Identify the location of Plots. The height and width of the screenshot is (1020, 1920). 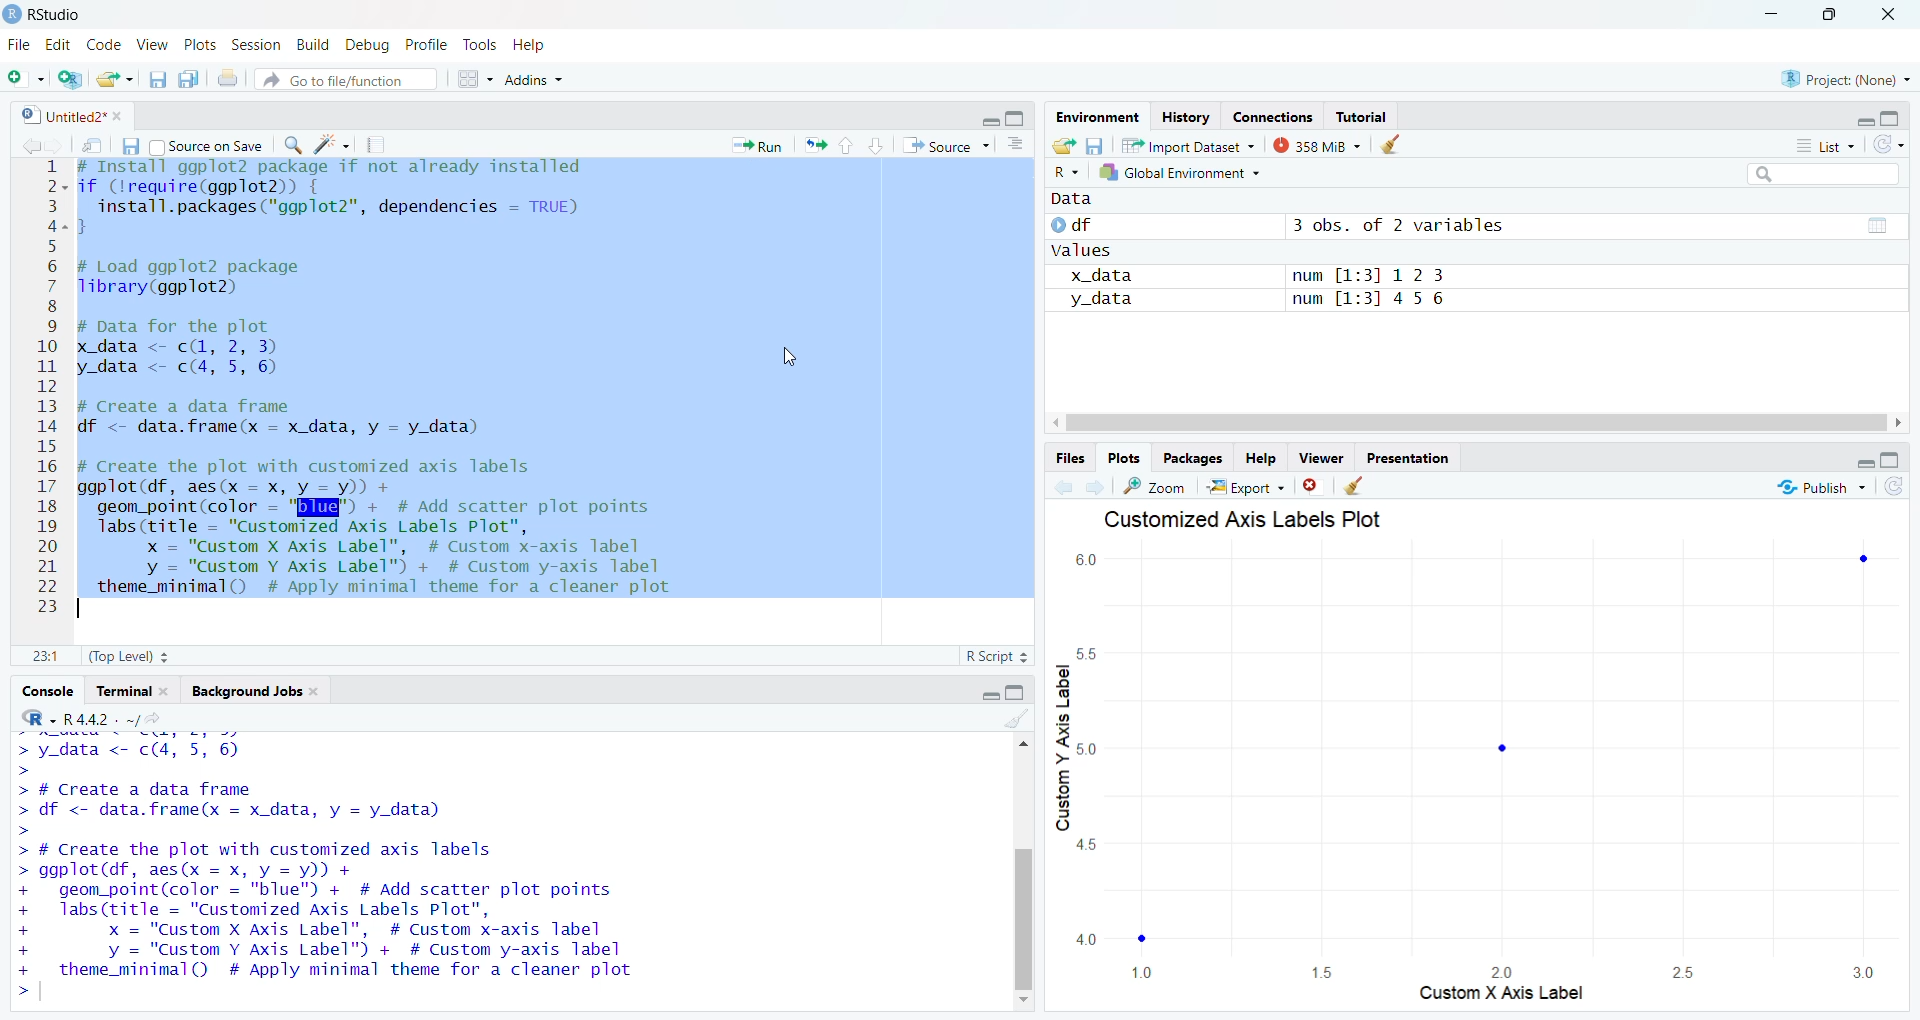
(197, 43).